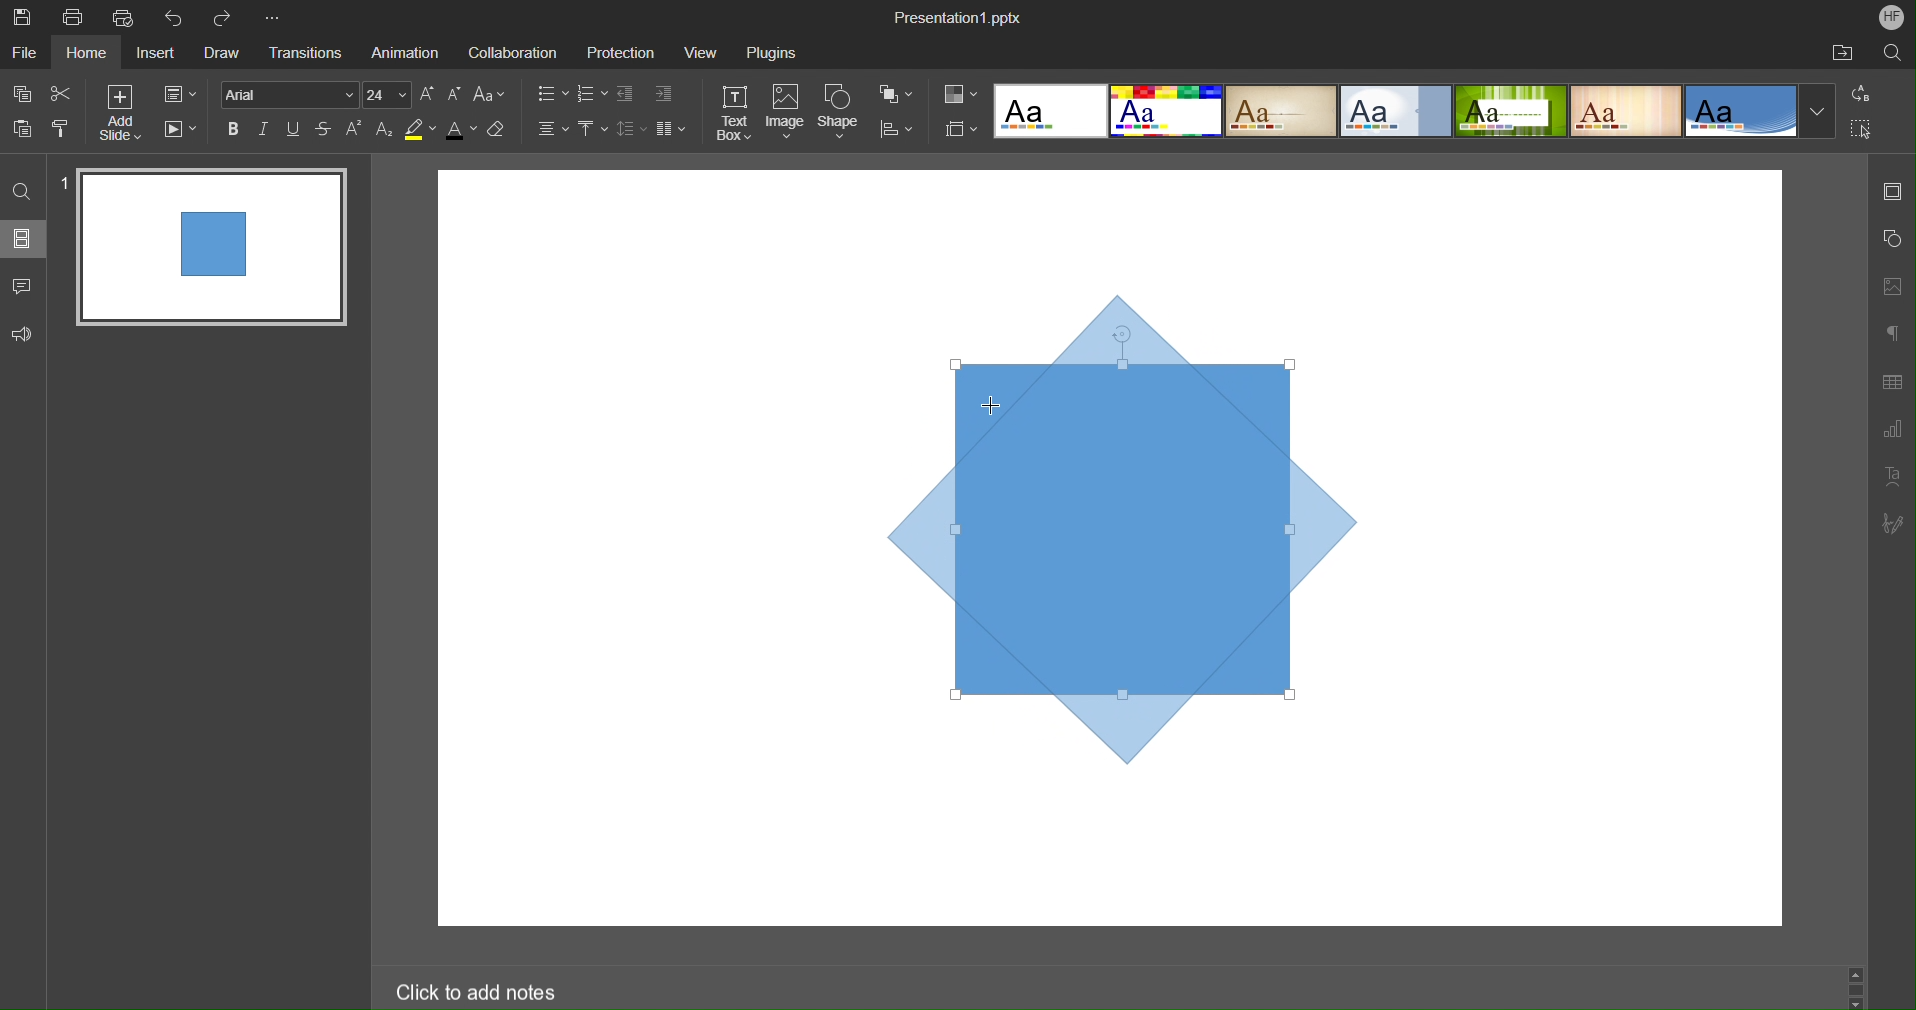 This screenshot has height=1010, width=1916. What do you see at coordinates (74, 15) in the screenshot?
I see `Print` at bounding box center [74, 15].